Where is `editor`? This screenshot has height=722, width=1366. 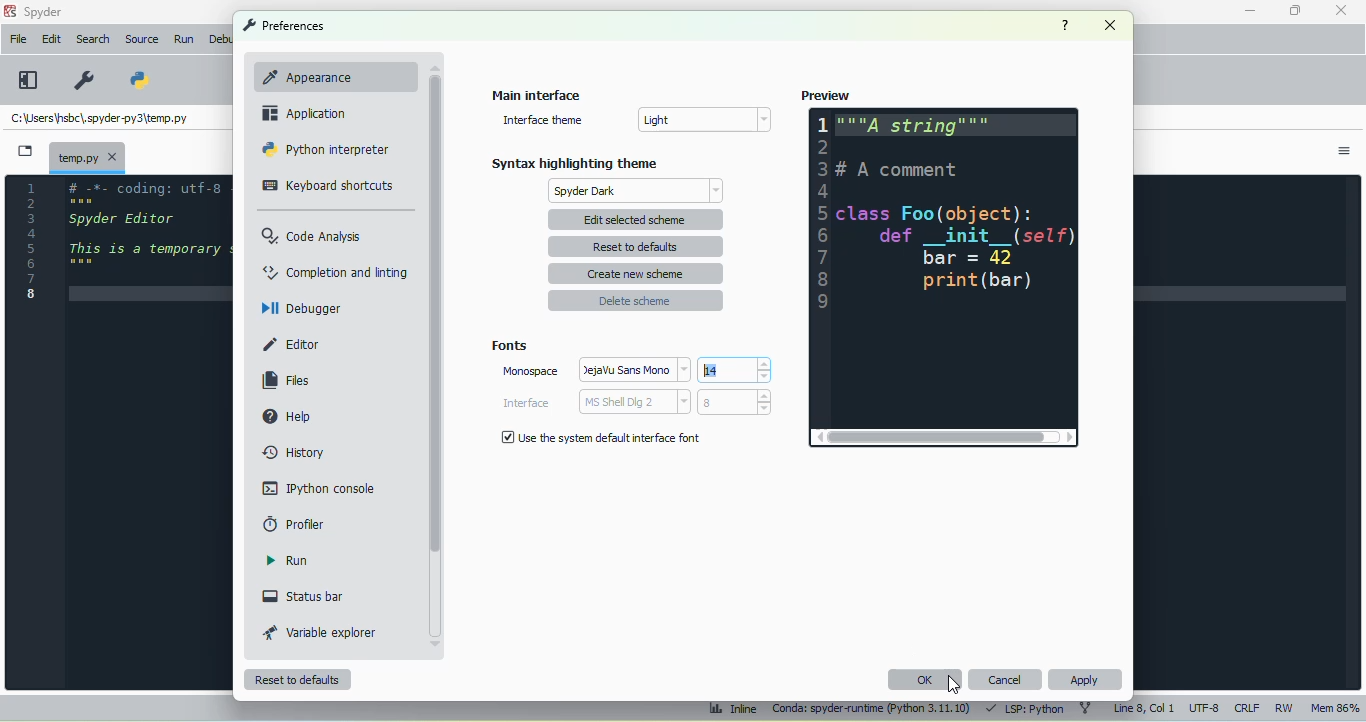 editor is located at coordinates (149, 245).